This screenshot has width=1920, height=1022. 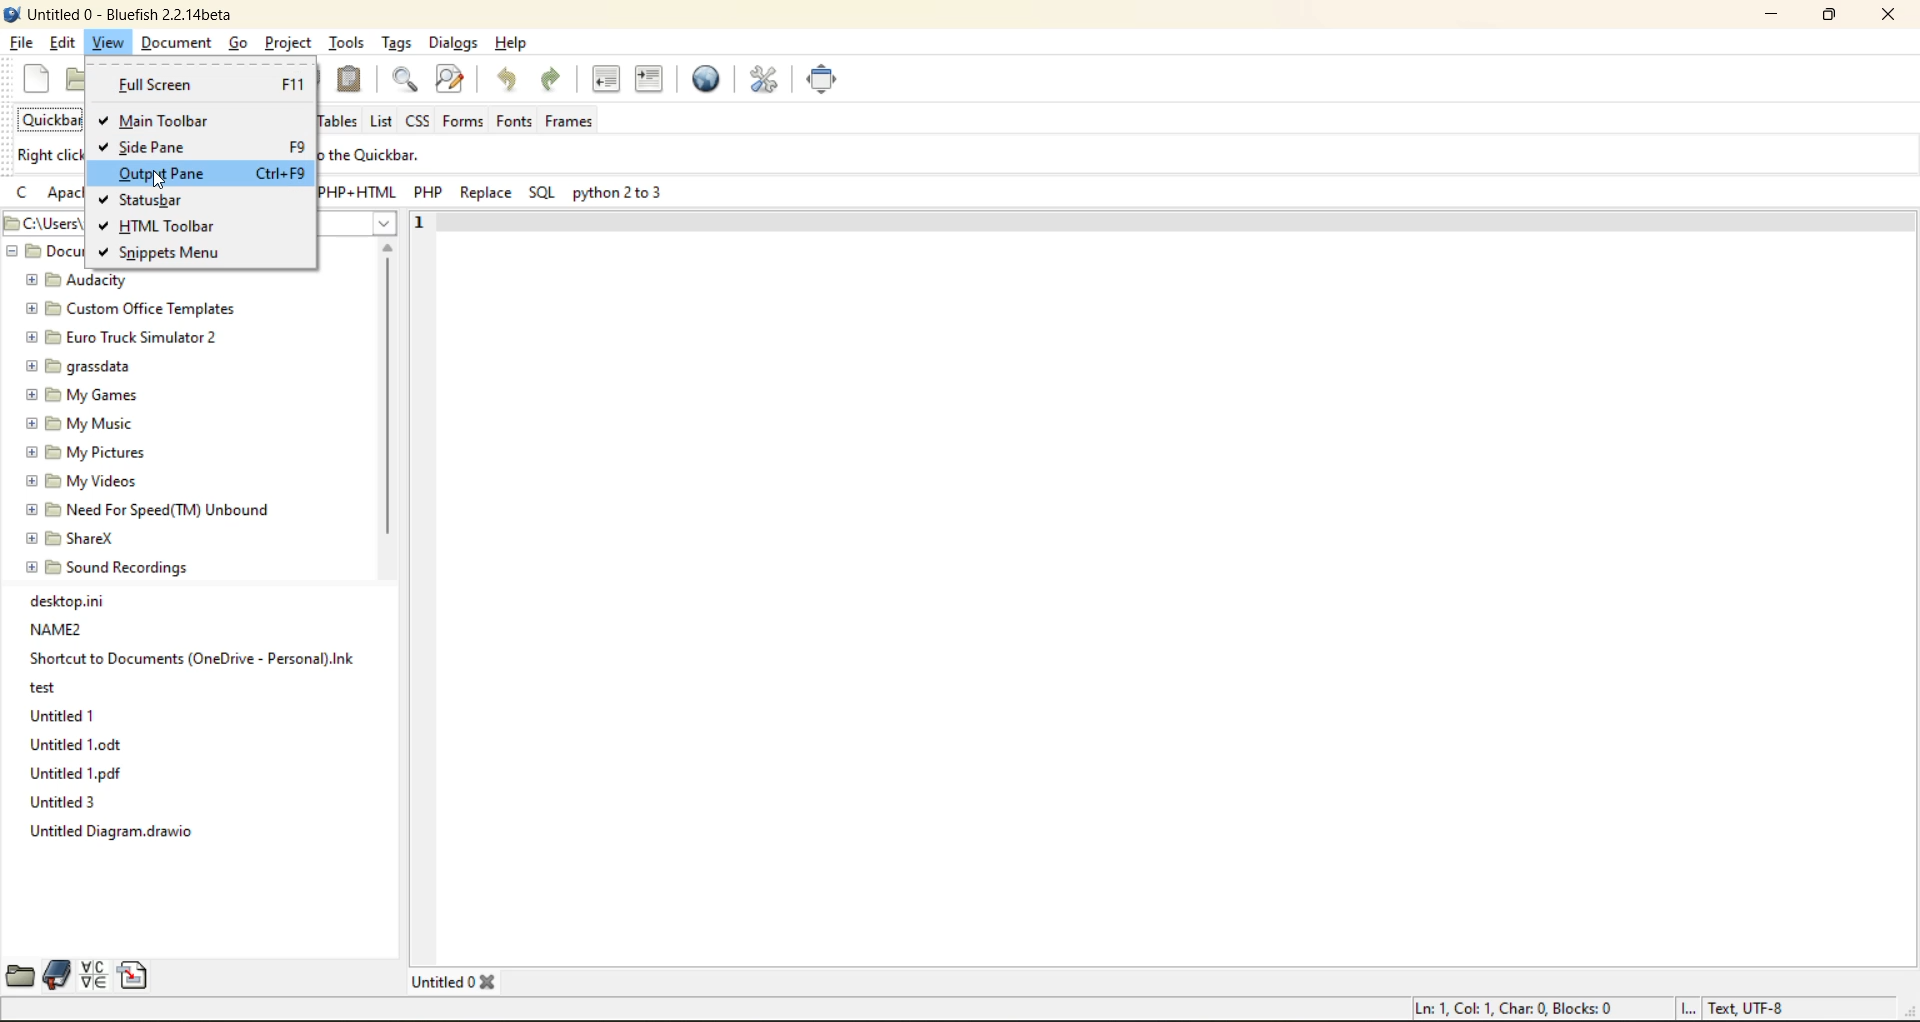 I want to click on css, so click(x=417, y=122).